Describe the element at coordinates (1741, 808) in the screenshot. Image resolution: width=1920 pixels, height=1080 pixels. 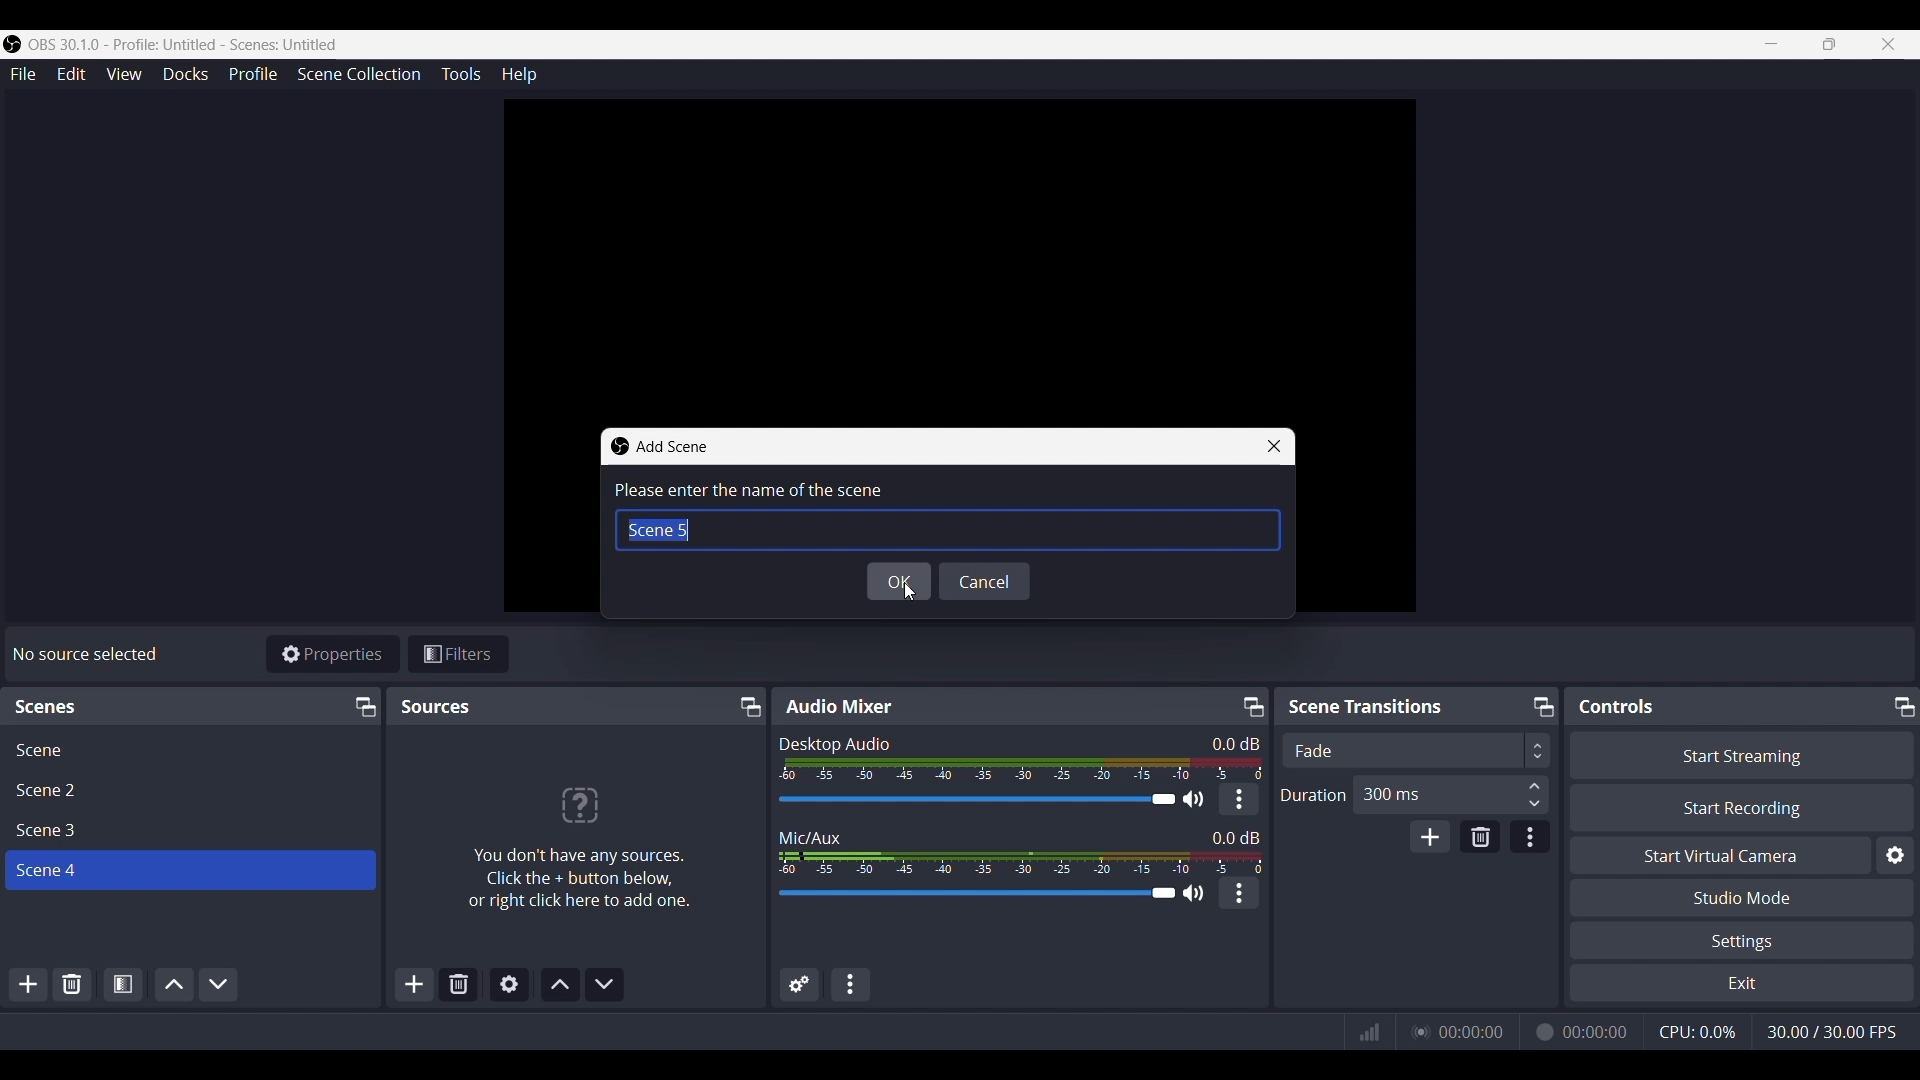
I see `Start Recording` at that location.